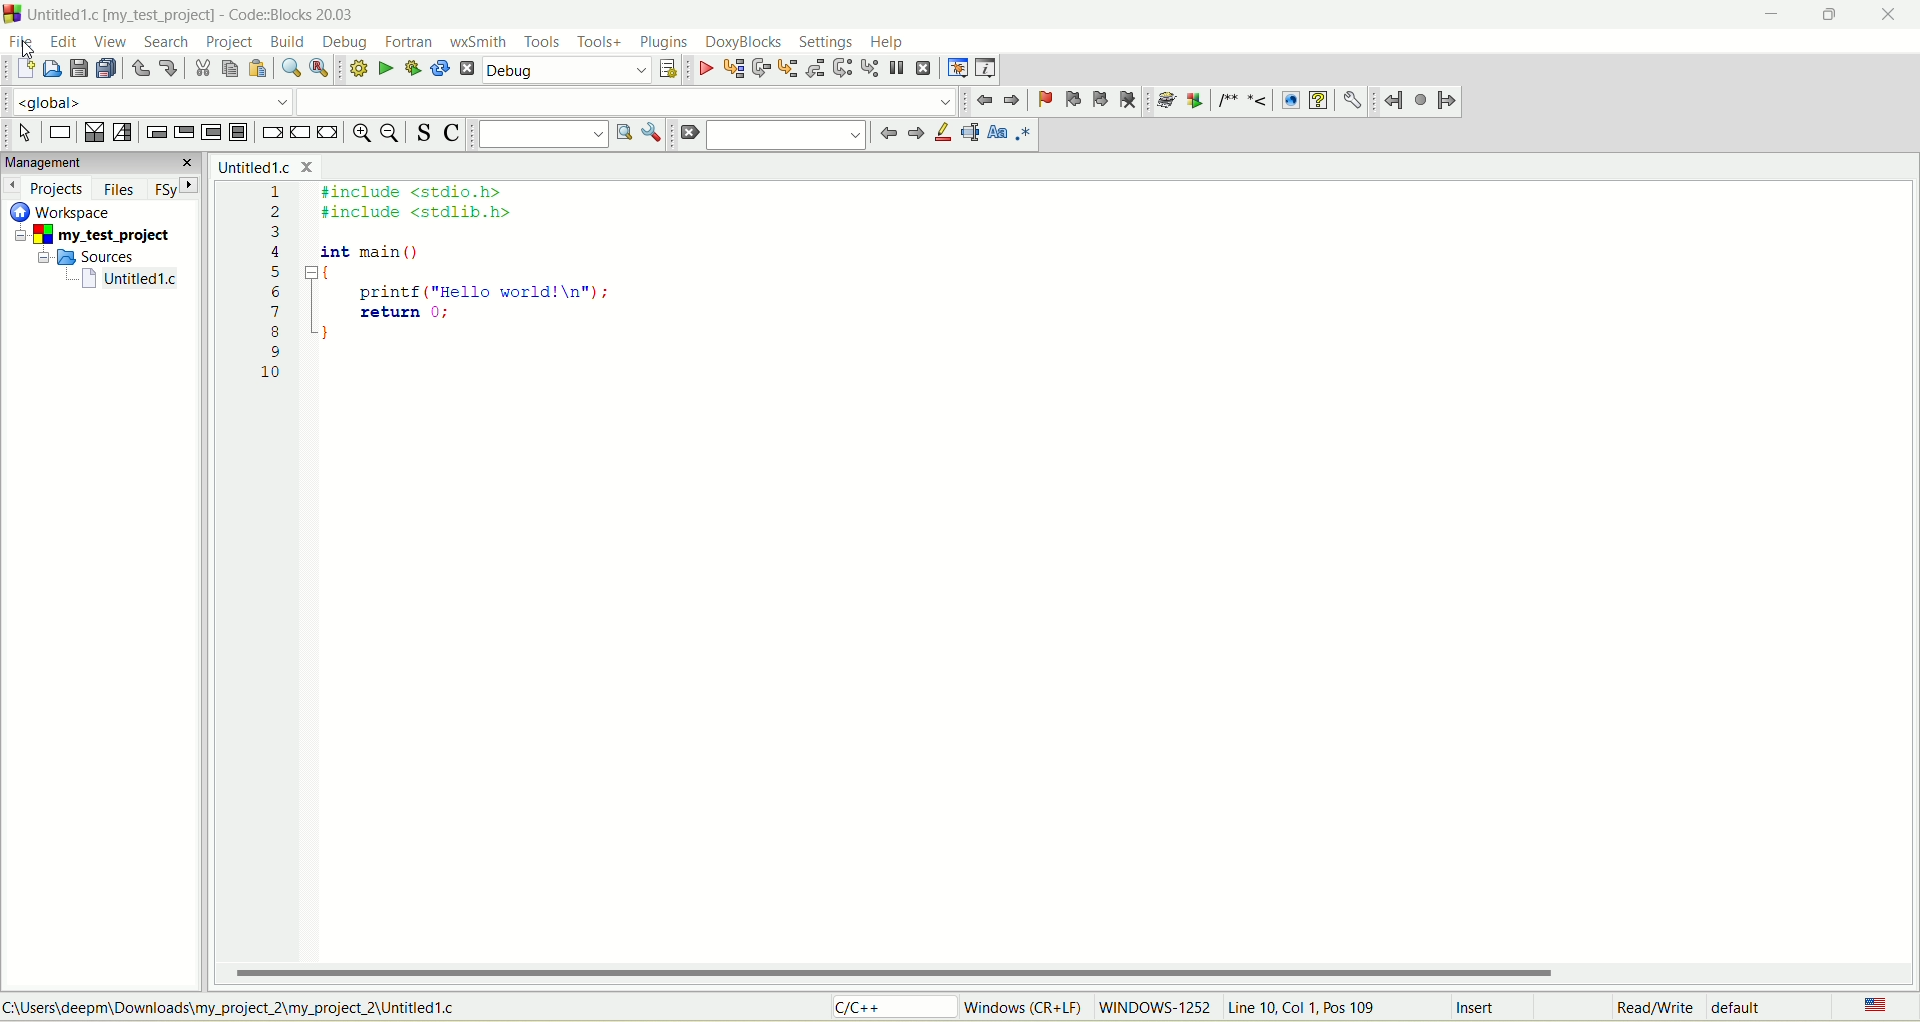 The width and height of the screenshot is (1920, 1022). Describe the element at coordinates (140, 72) in the screenshot. I see `undo` at that location.